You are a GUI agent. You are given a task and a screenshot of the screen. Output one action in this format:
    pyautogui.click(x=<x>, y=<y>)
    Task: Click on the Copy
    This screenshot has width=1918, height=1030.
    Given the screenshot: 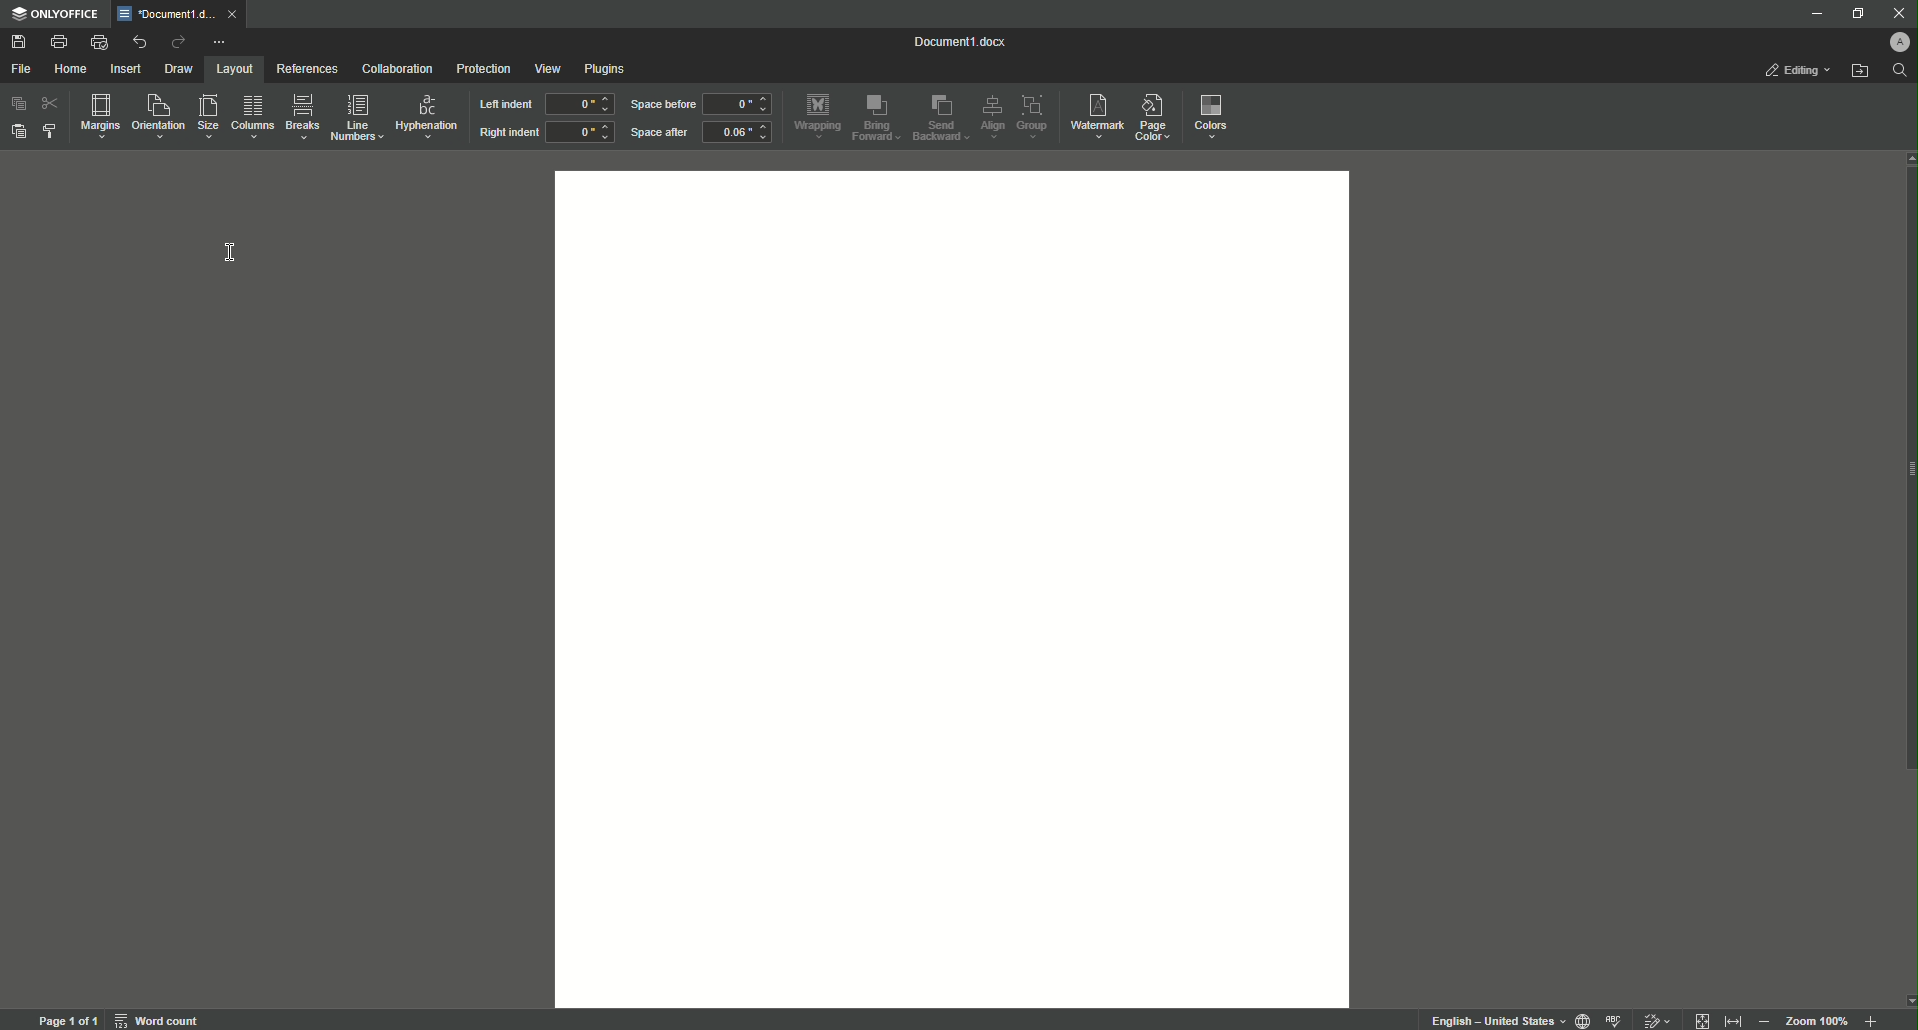 What is the action you would take?
    pyautogui.click(x=17, y=103)
    